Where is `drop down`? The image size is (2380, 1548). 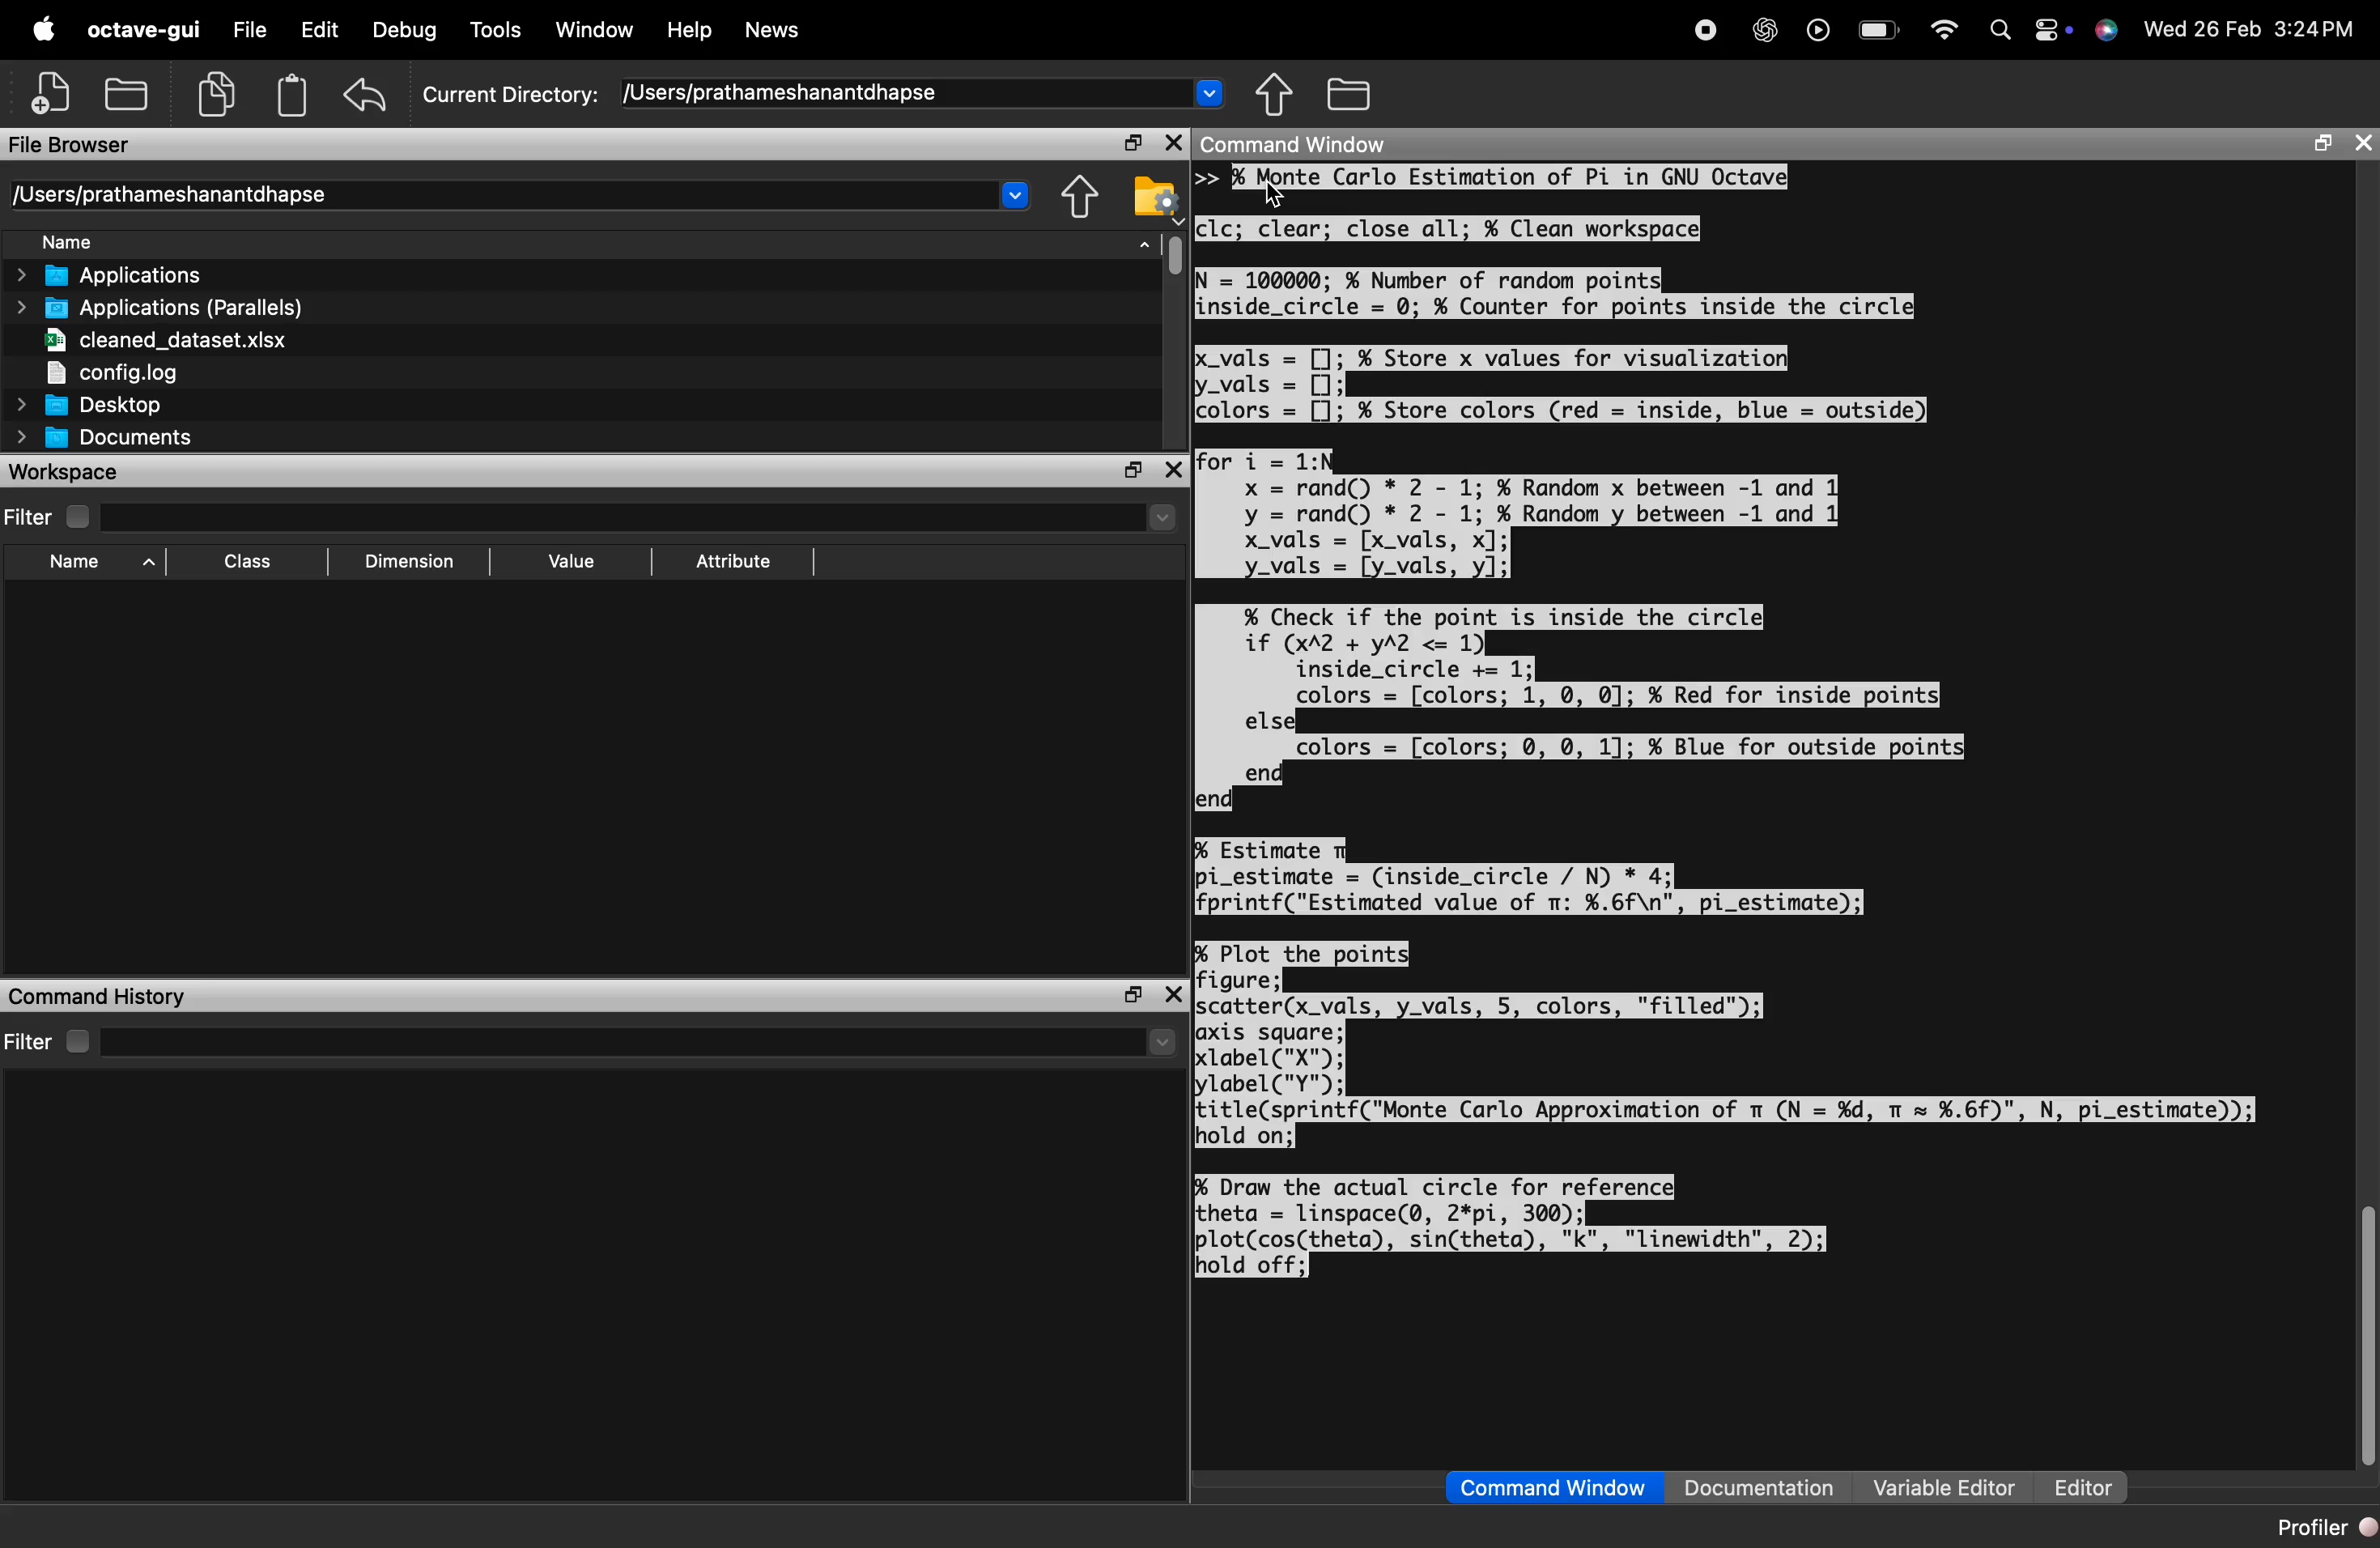 drop down is located at coordinates (1161, 516).